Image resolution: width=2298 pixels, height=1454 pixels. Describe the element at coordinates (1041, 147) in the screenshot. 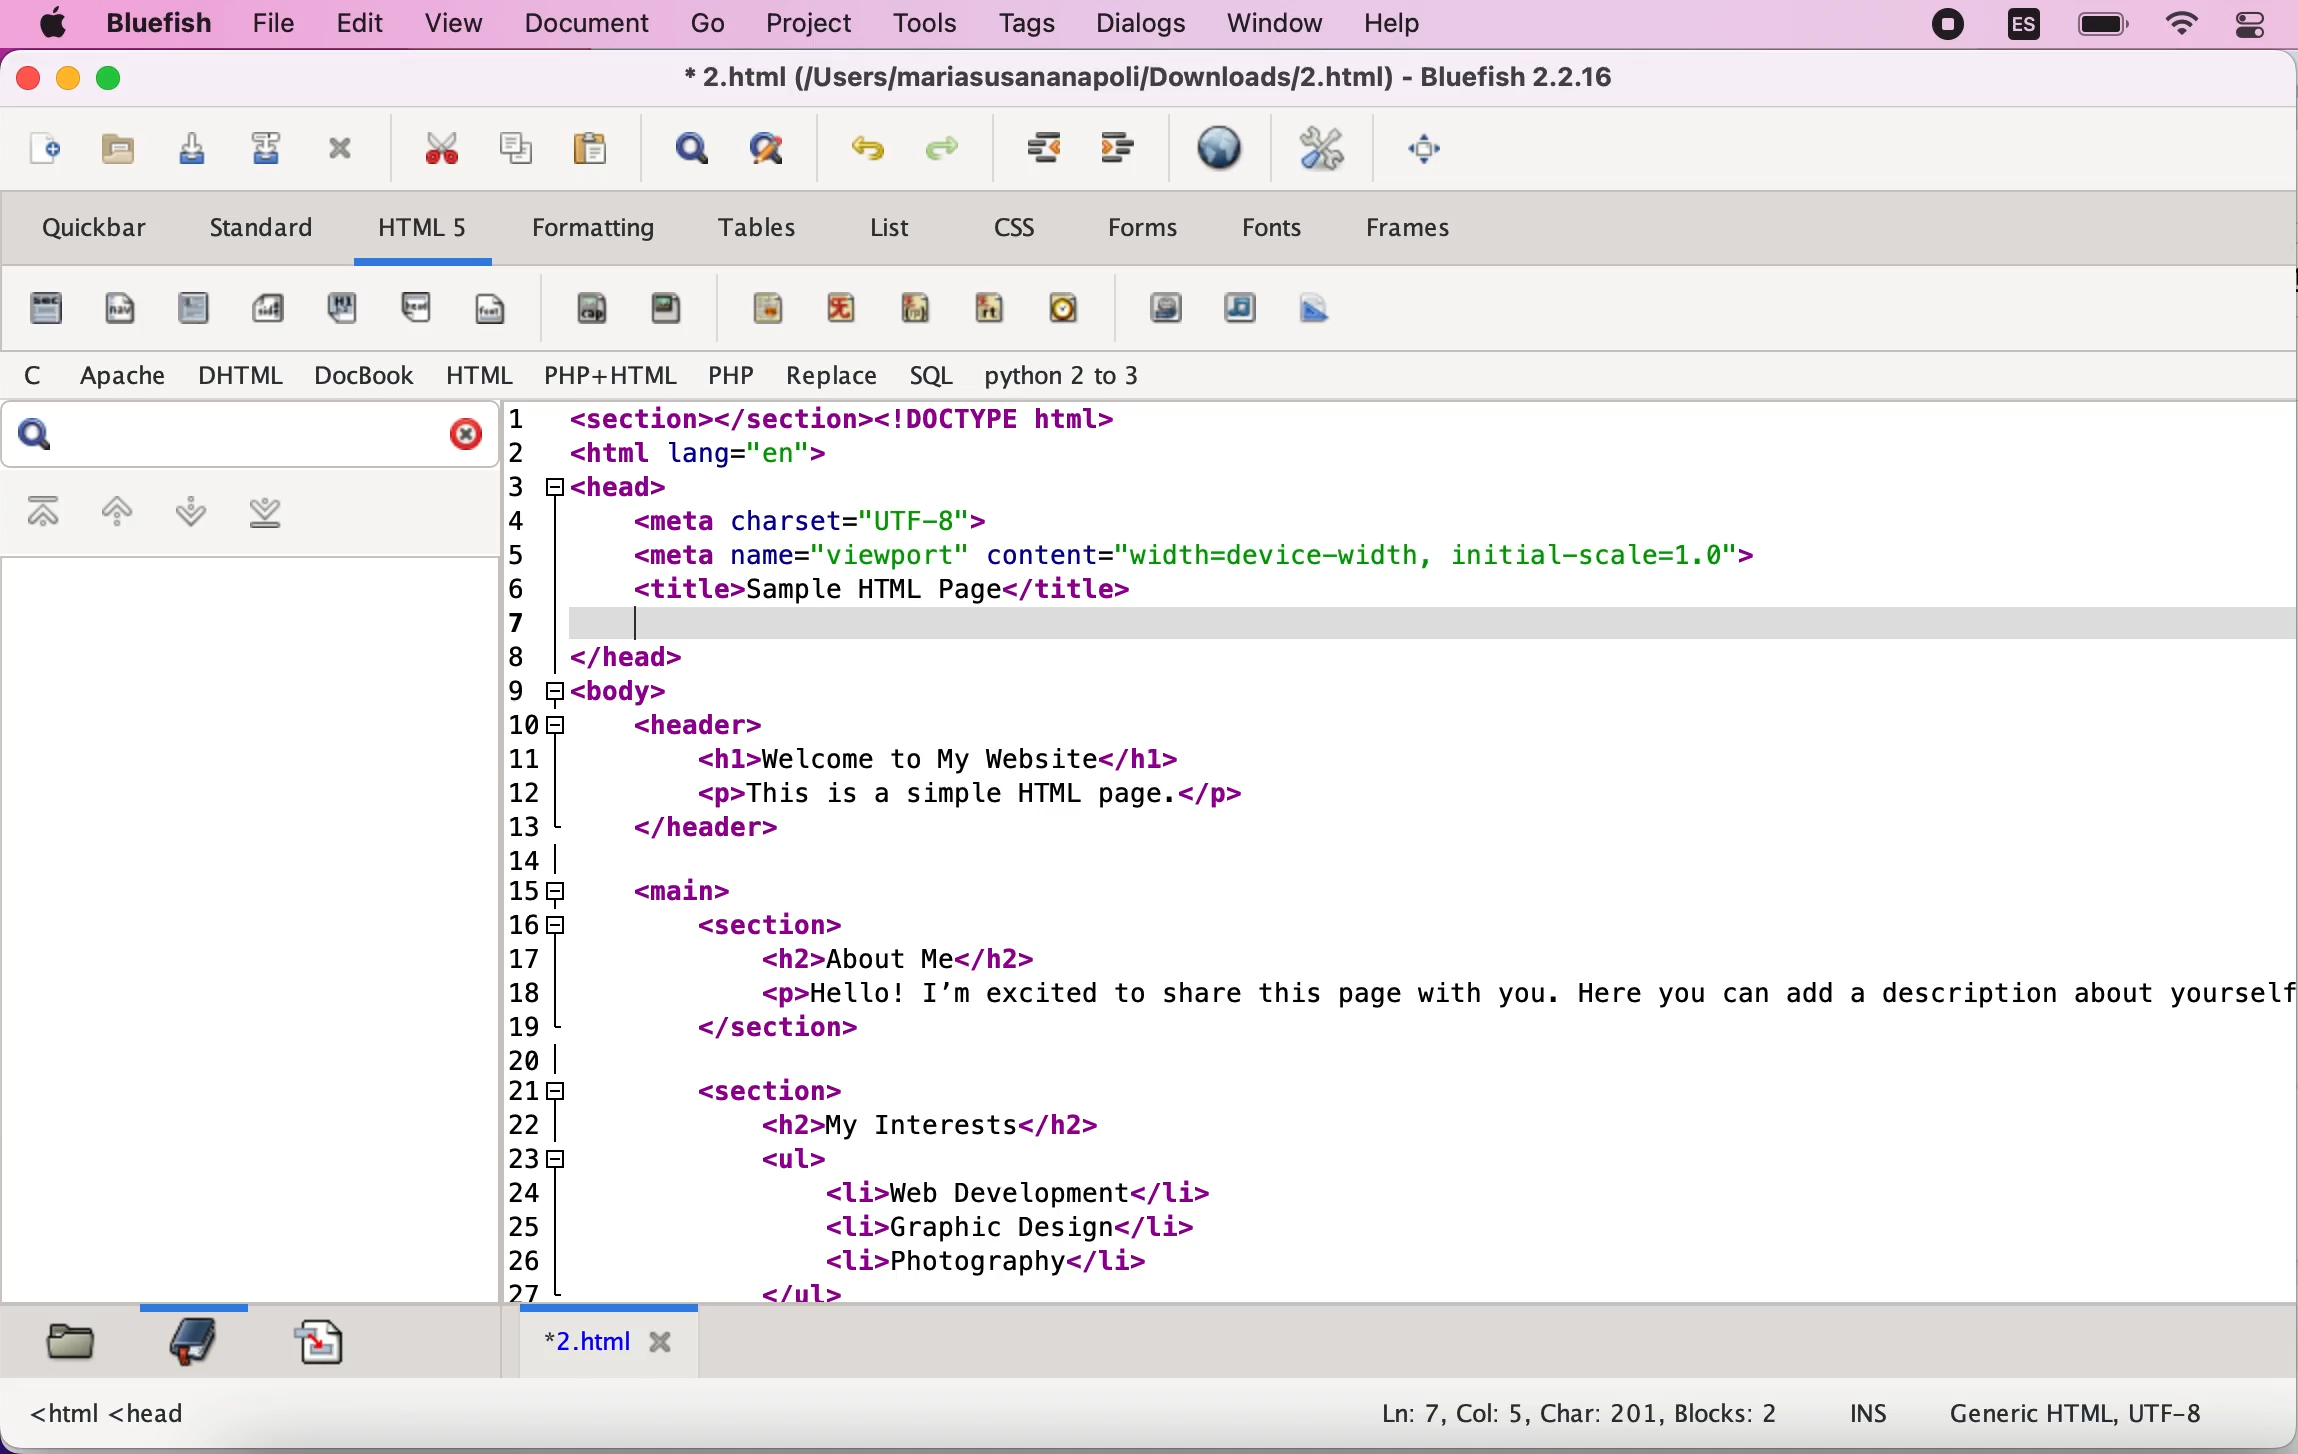

I see `unindent` at that location.